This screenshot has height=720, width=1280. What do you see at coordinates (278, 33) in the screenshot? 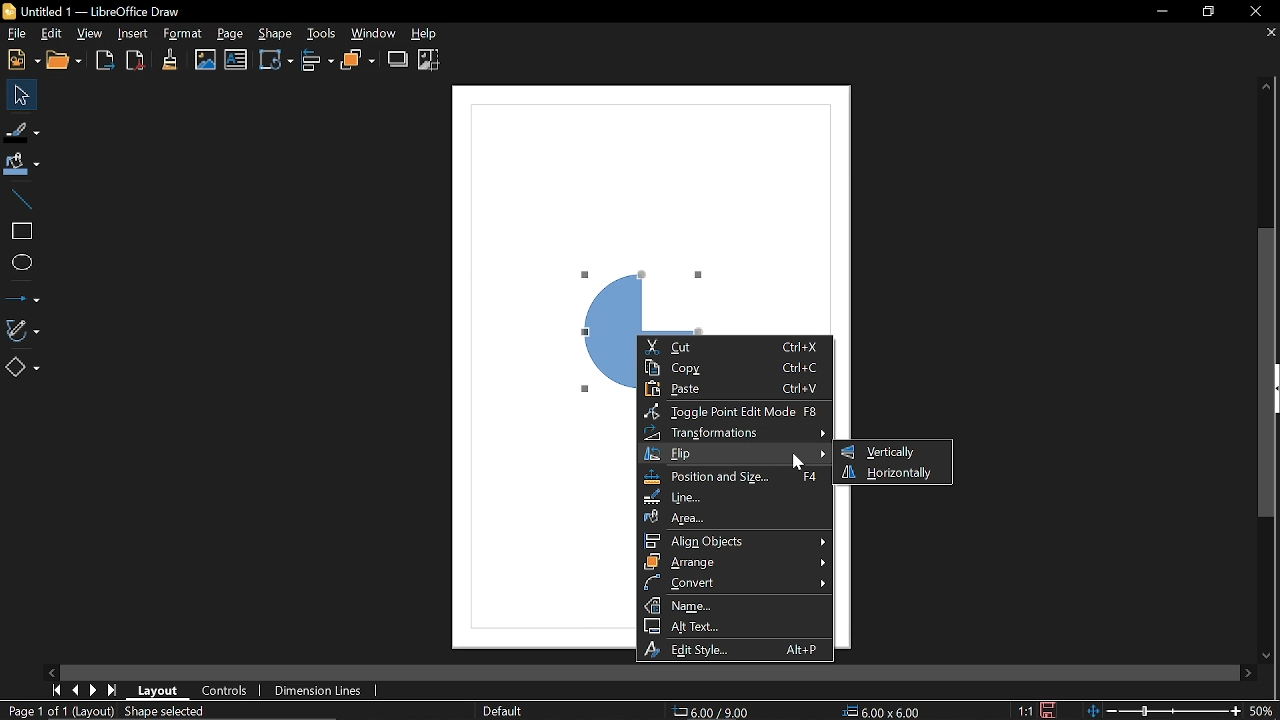
I see `Shape` at bounding box center [278, 33].